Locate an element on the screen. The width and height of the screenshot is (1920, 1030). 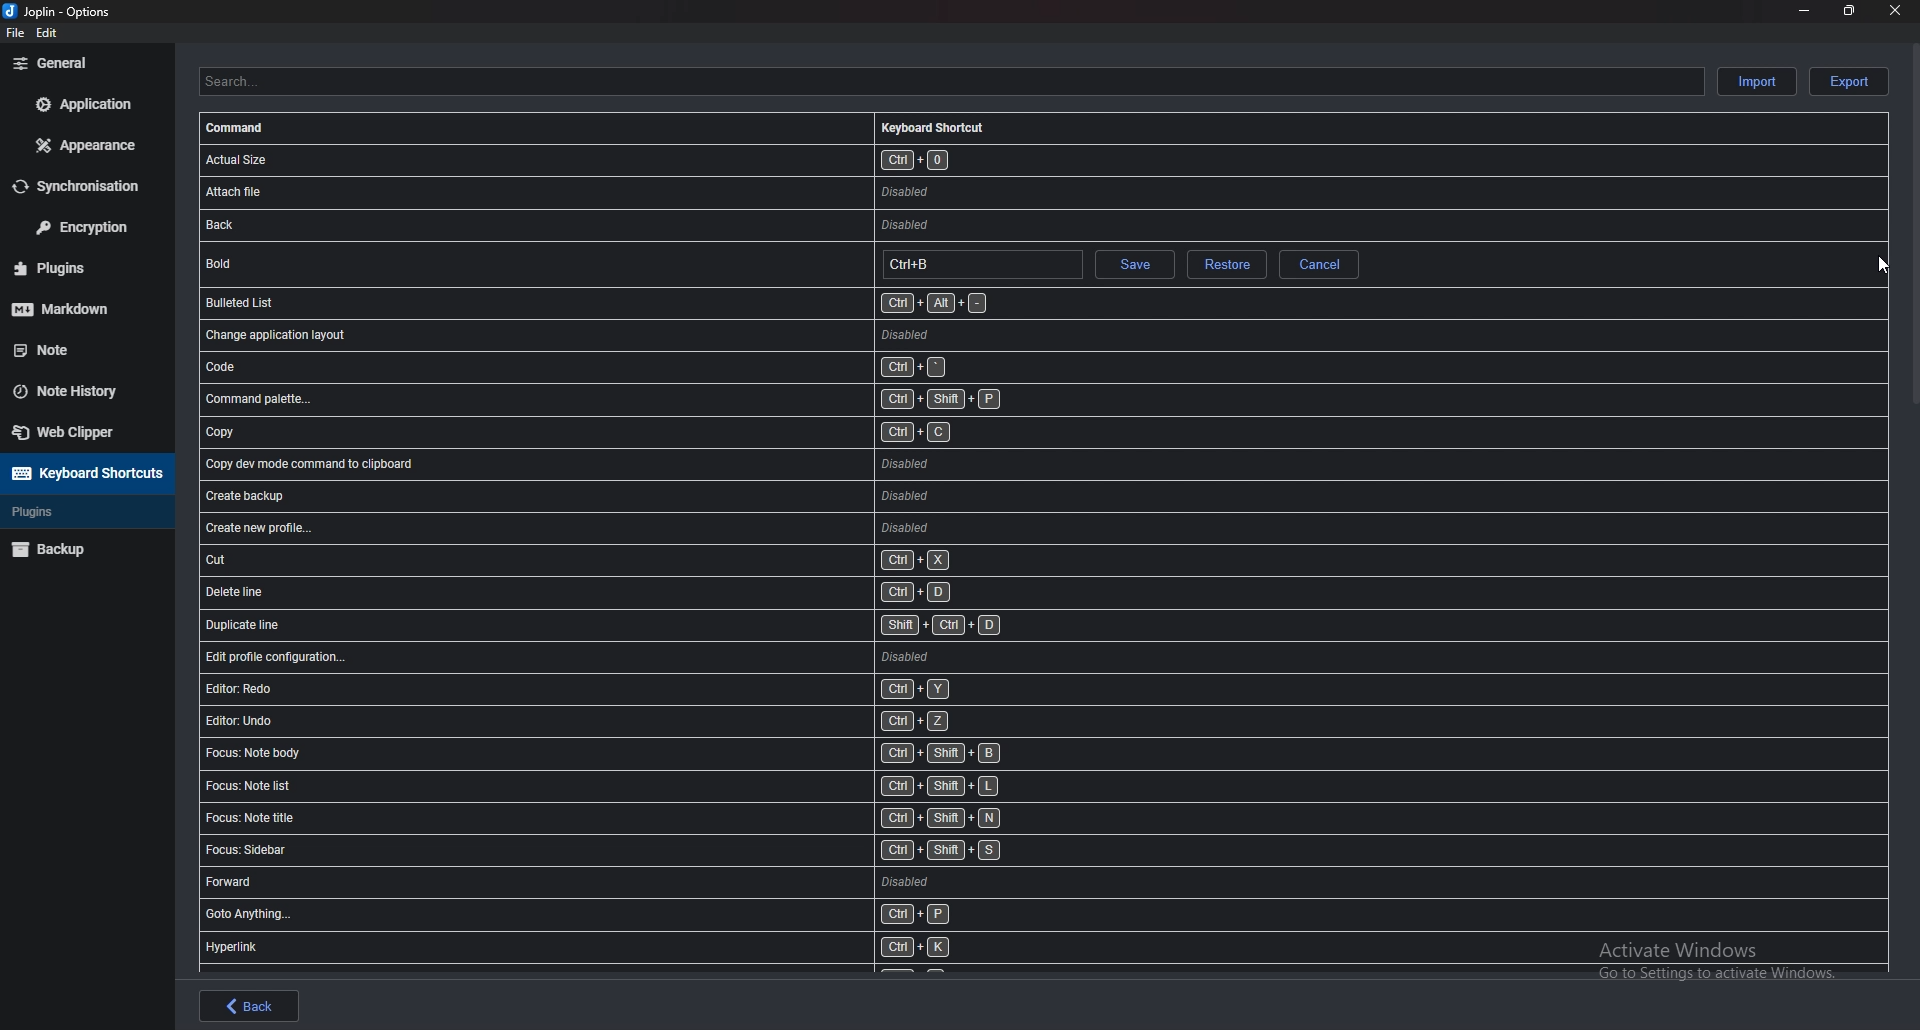
shortcut is located at coordinates (600, 194).